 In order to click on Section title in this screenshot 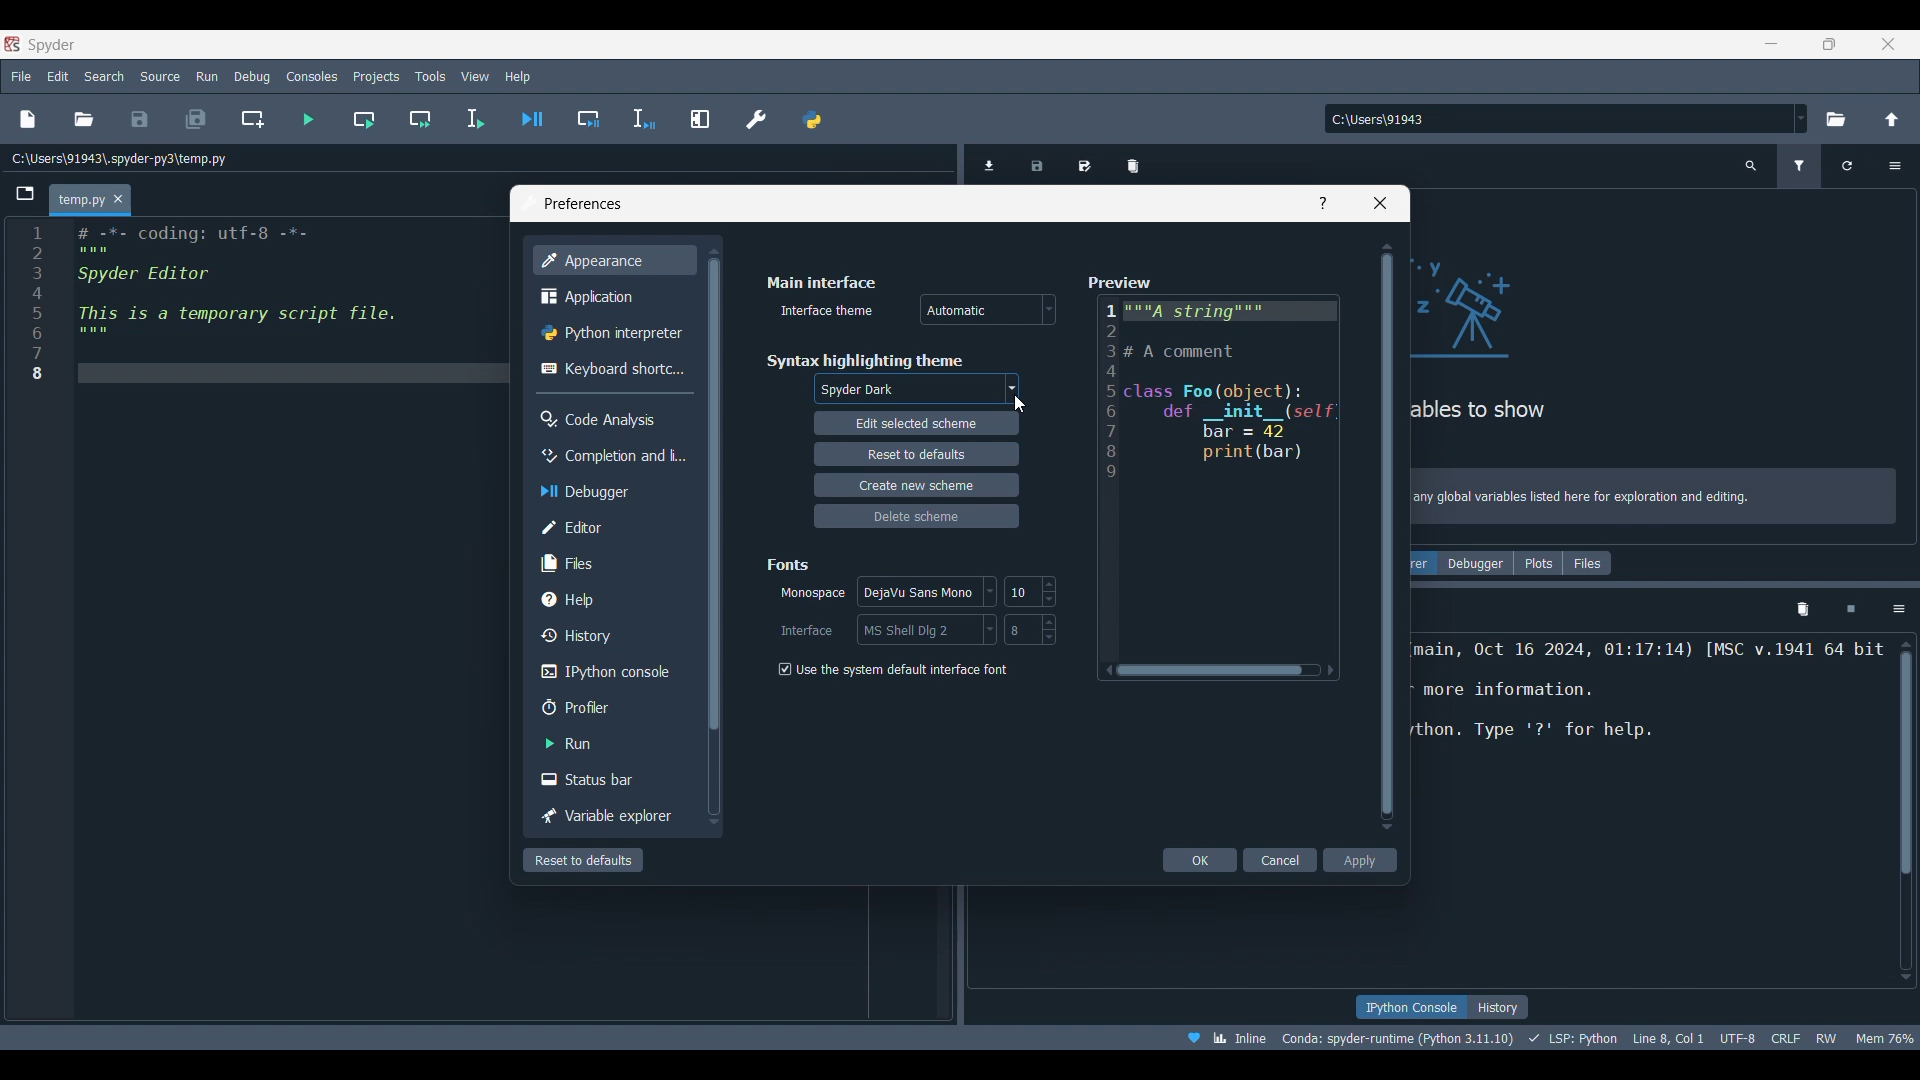, I will do `click(823, 282)`.